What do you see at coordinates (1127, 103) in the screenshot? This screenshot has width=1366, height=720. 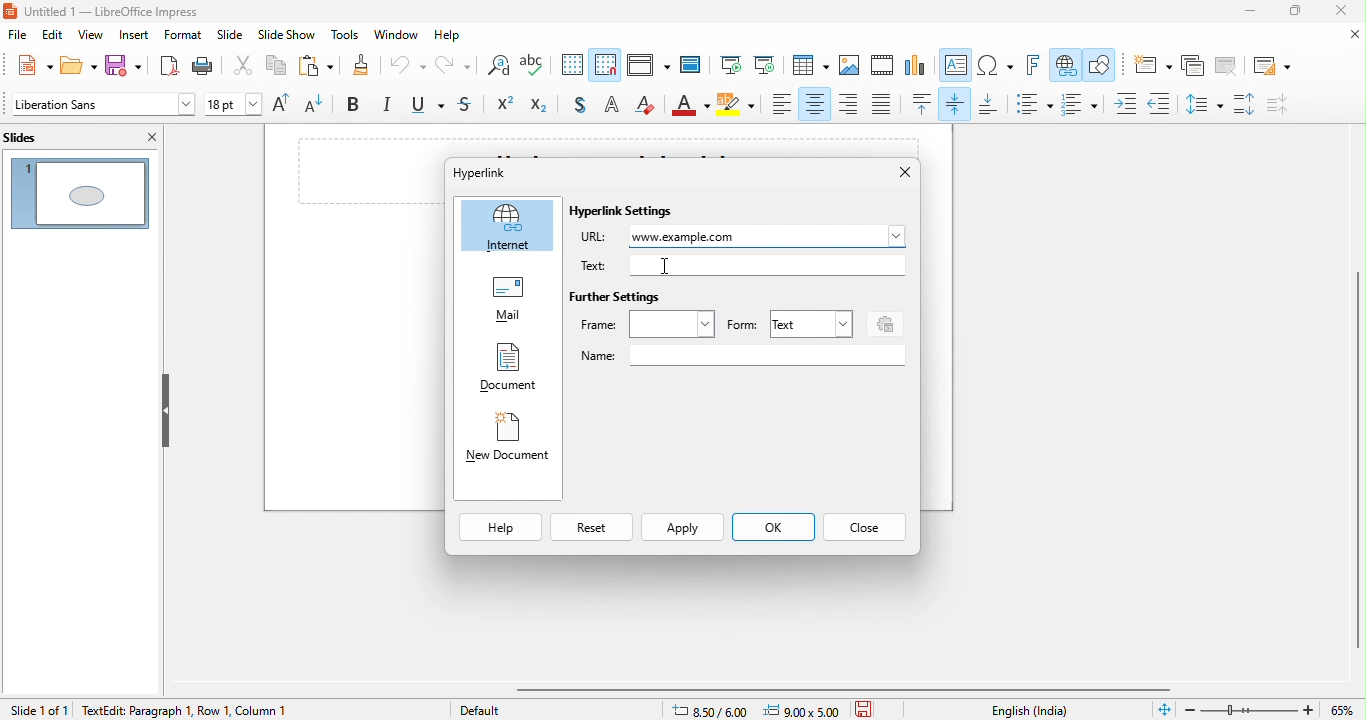 I see `increase indent` at bounding box center [1127, 103].